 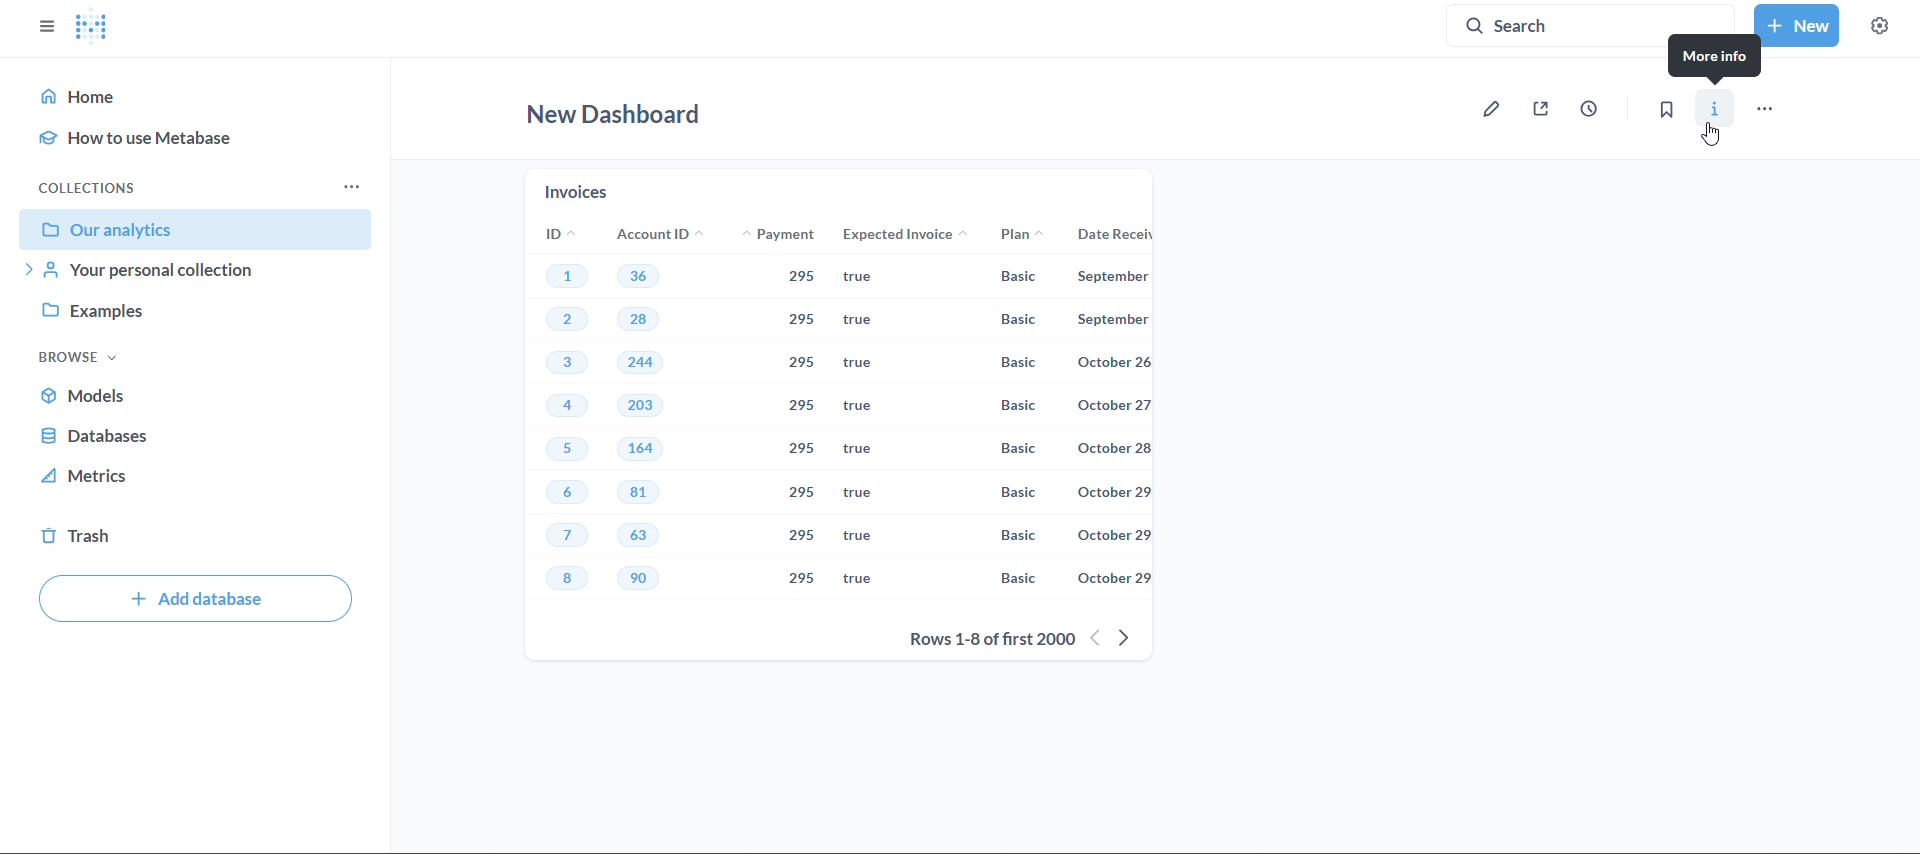 I want to click on Basic, so click(x=1016, y=277).